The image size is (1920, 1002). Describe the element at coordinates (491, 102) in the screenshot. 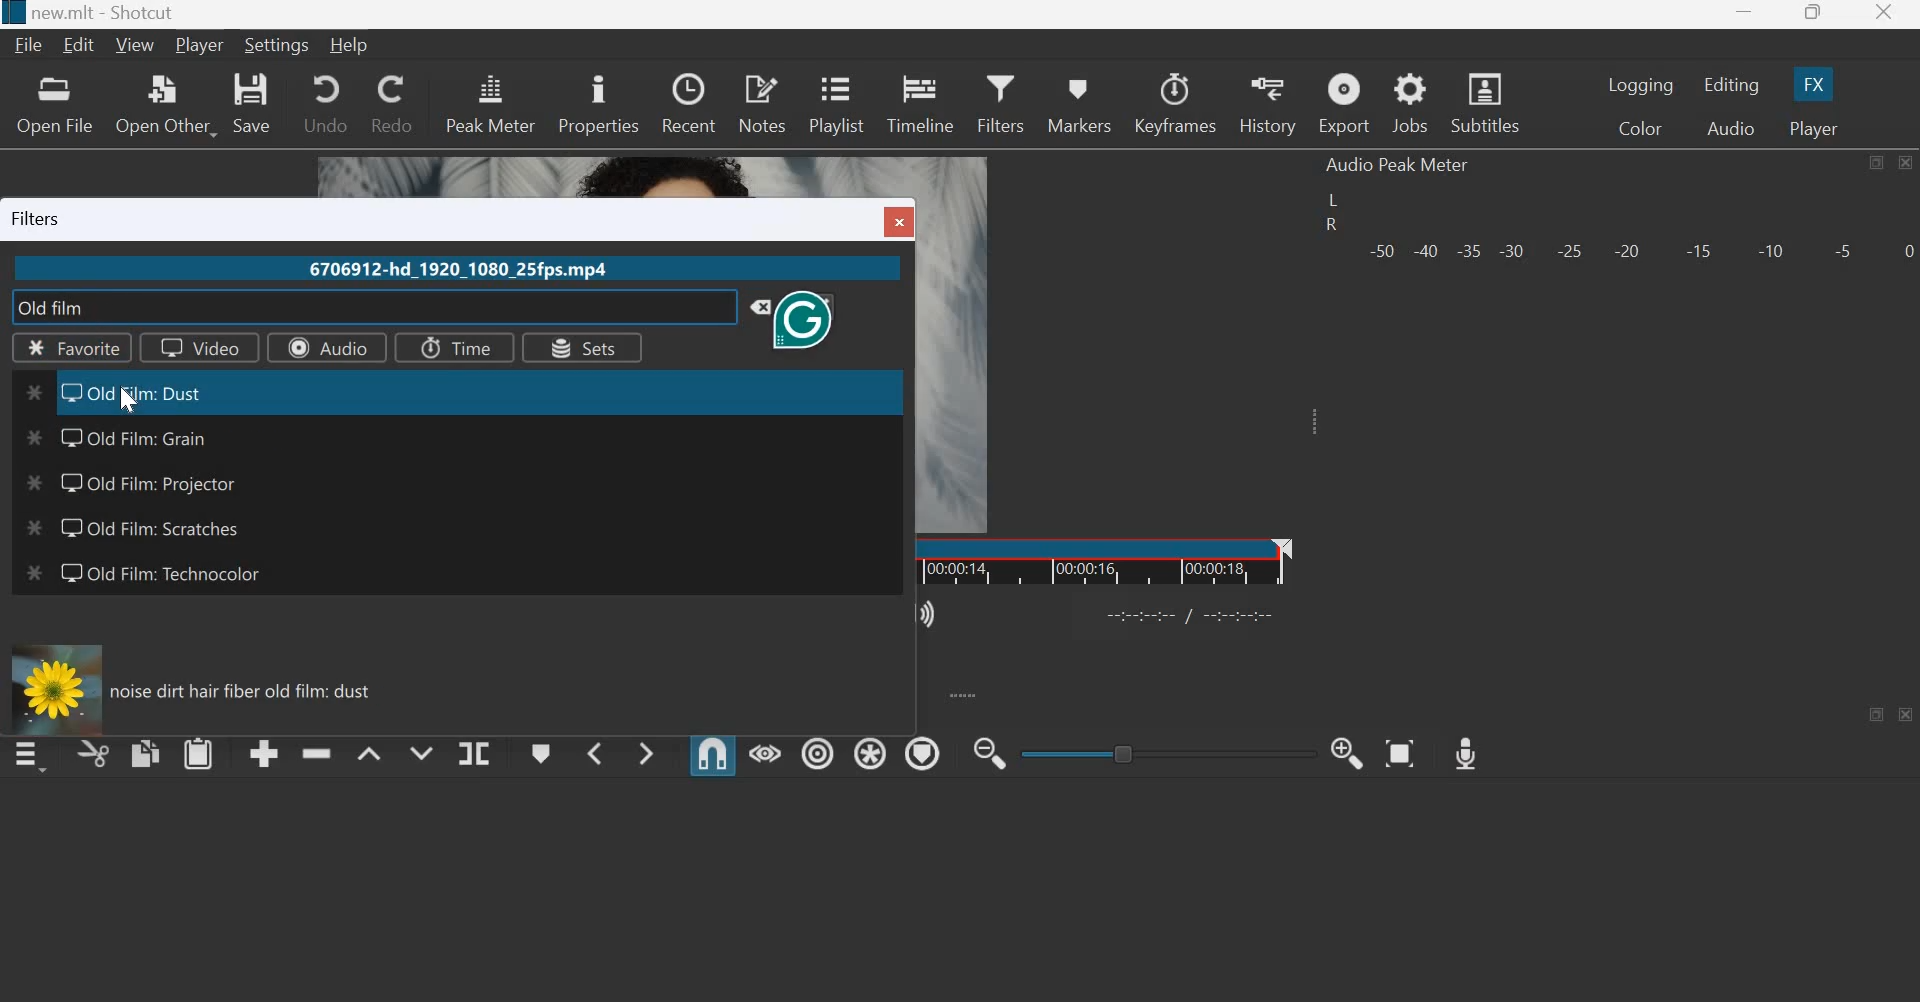

I see `peak meter` at that location.